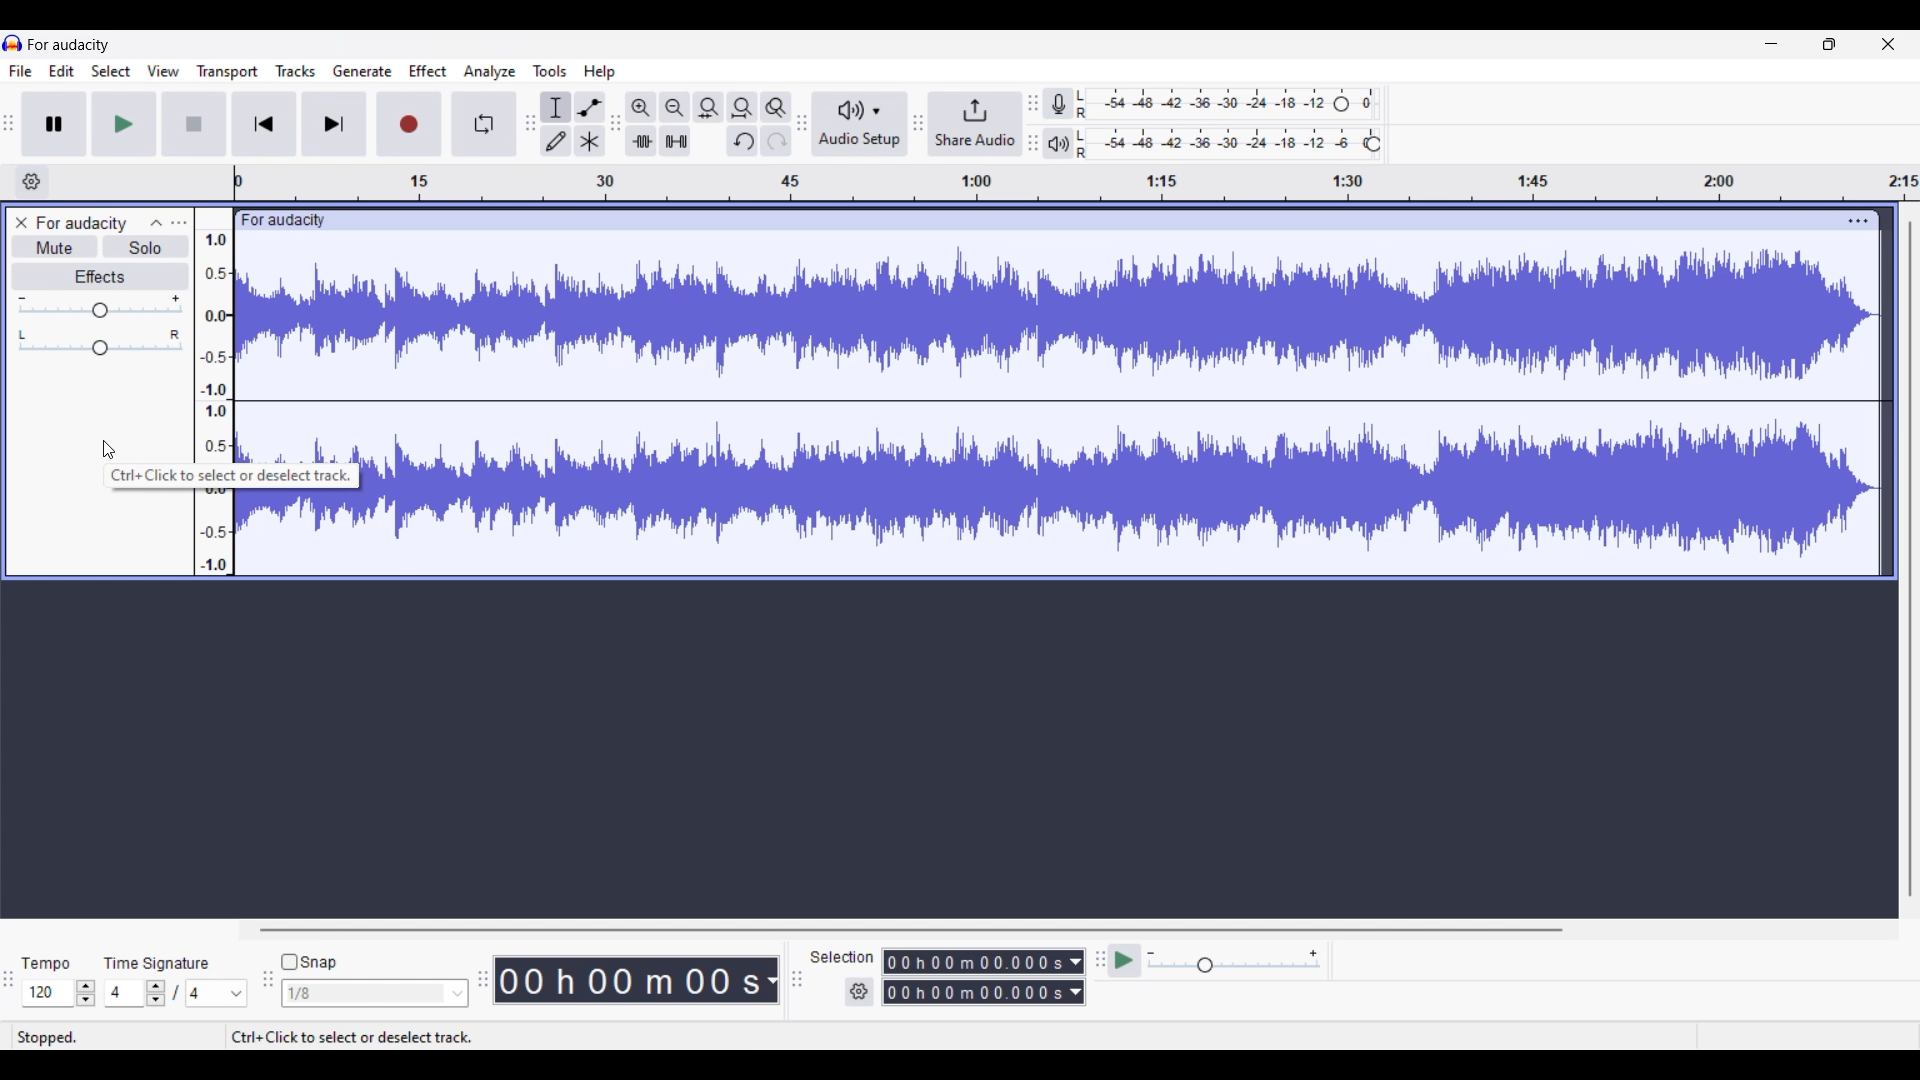  What do you see at coordinates (1058, 103) in the screenshot?
I see `Recording meter` at bounding box center [1058, 103].